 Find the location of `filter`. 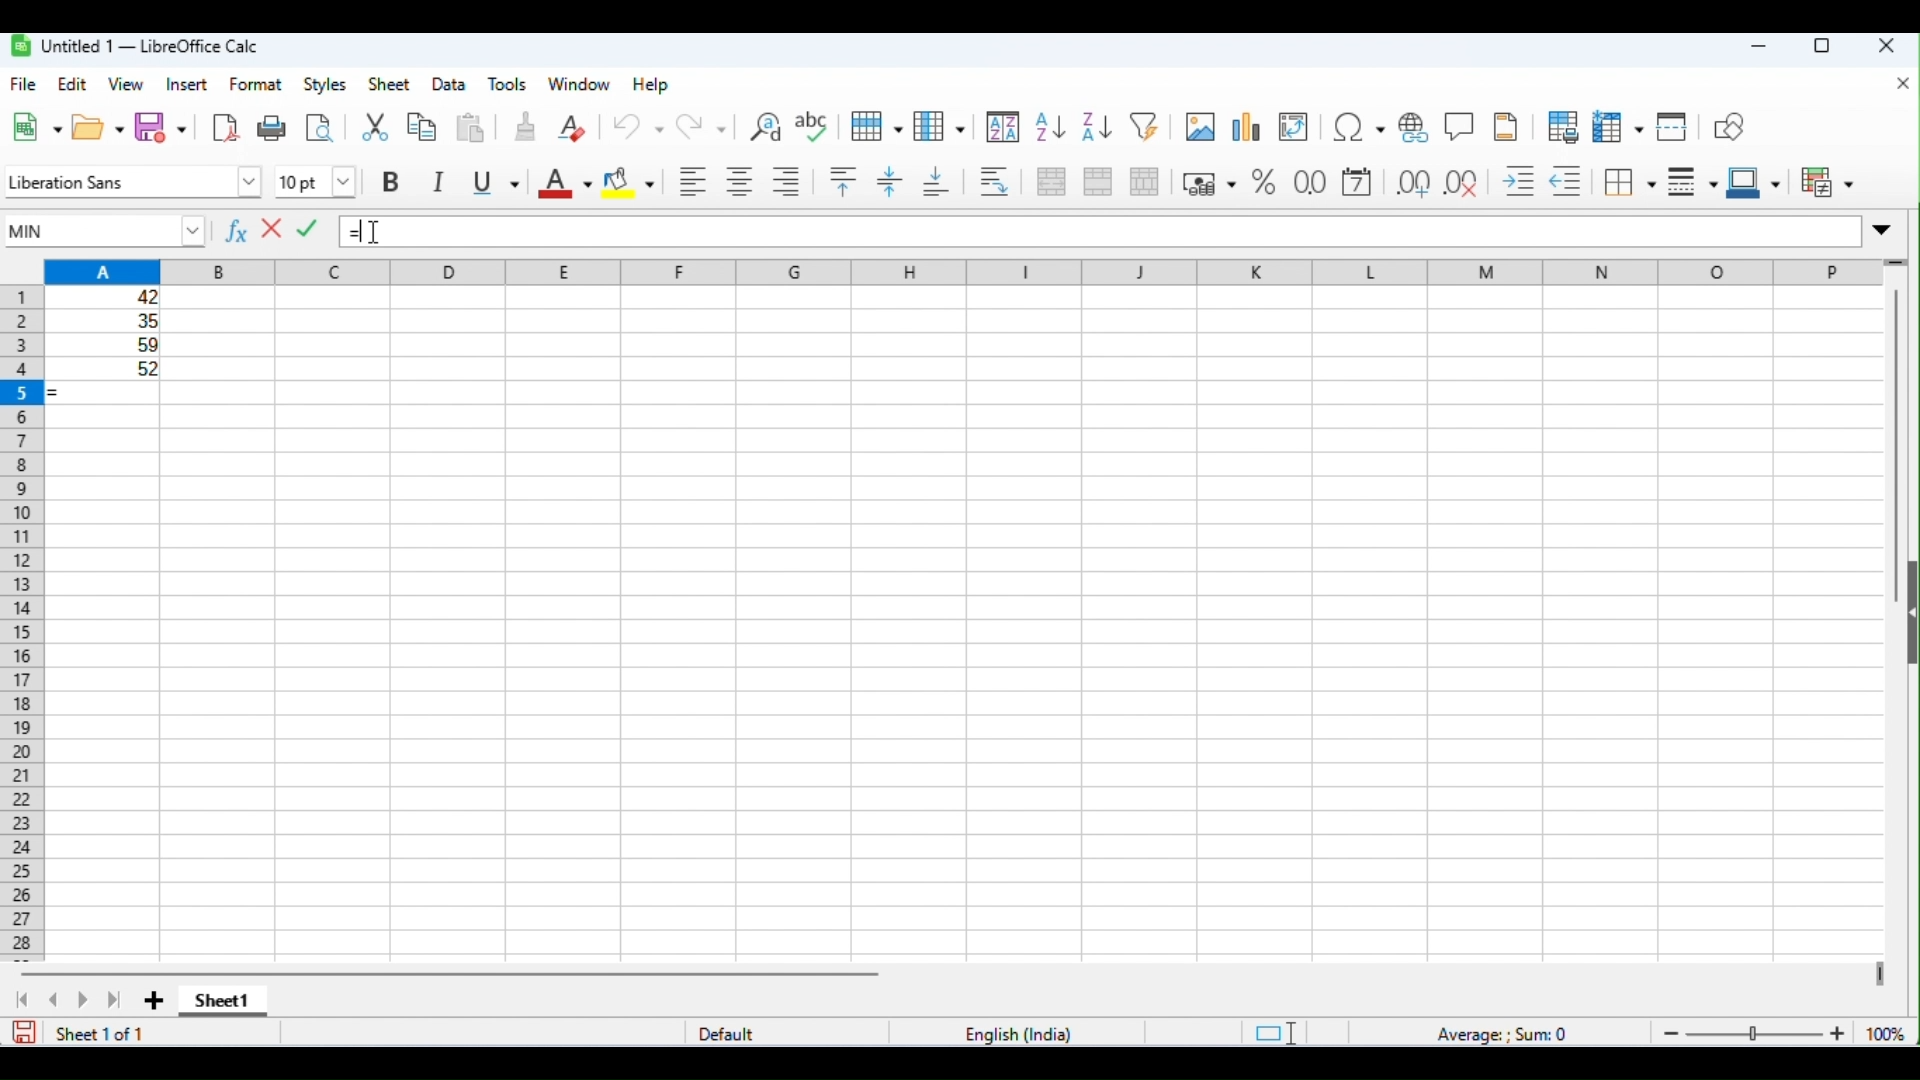

filter is located at coordinates (1144, 125).